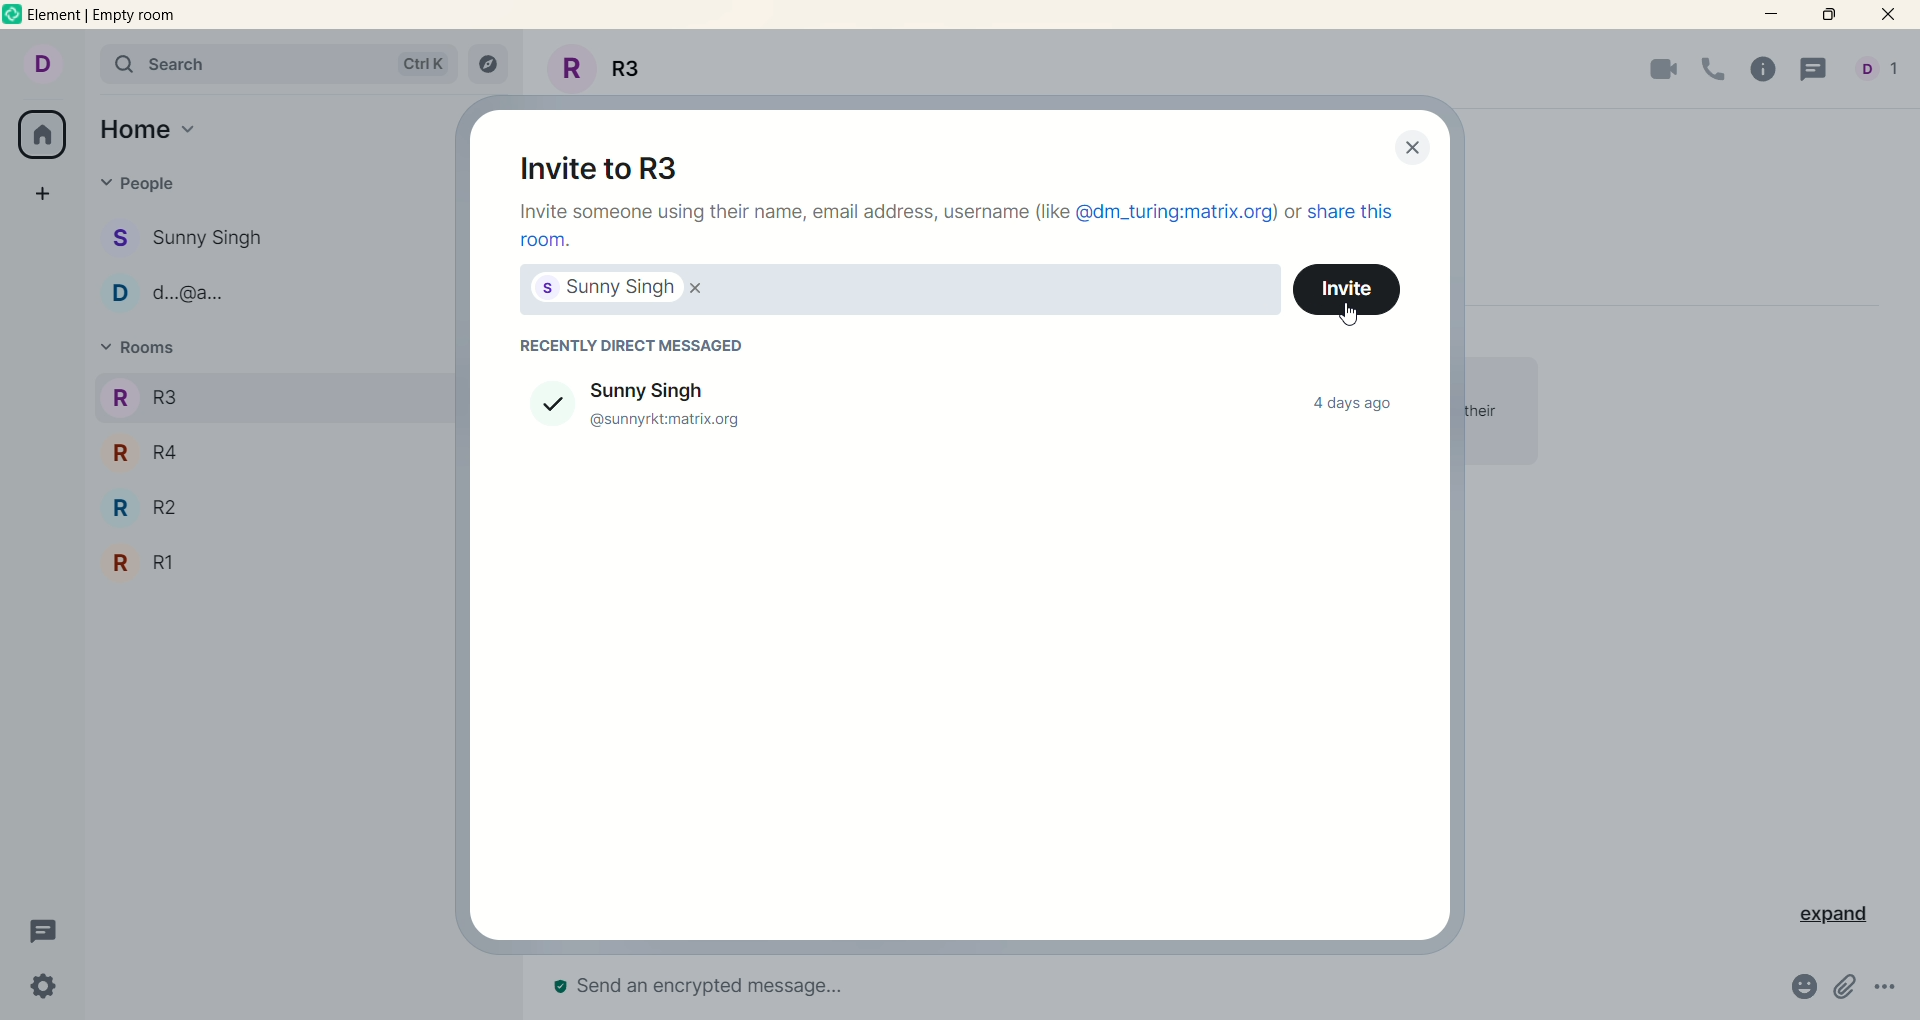  What do you see at coordinates (602, 289) in the screenshot?
I see `Sunny Singh` at bounding box center [602, 289].